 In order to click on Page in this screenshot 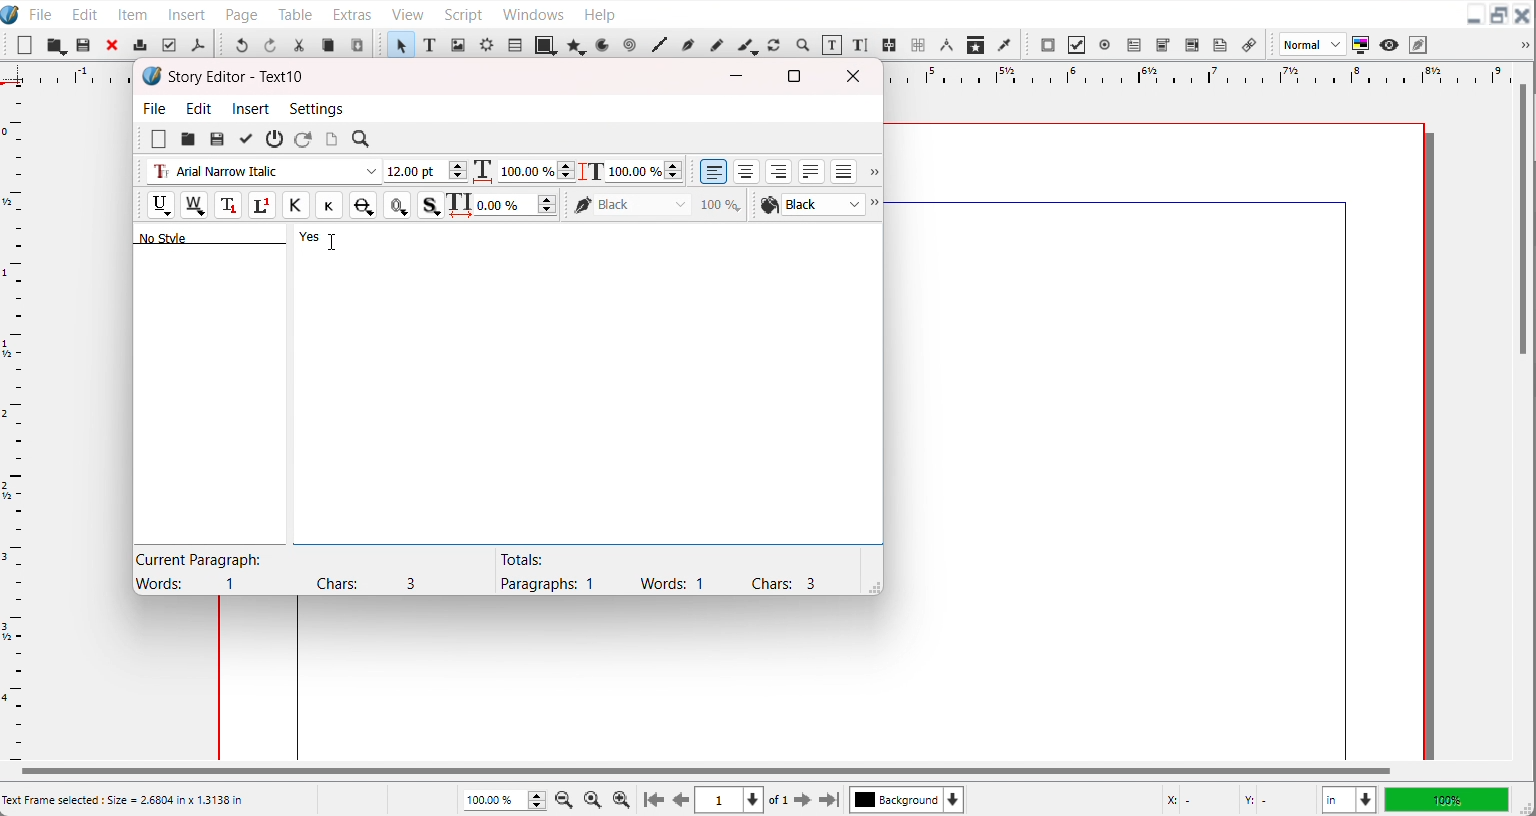, I will do `click(241, 13)`.